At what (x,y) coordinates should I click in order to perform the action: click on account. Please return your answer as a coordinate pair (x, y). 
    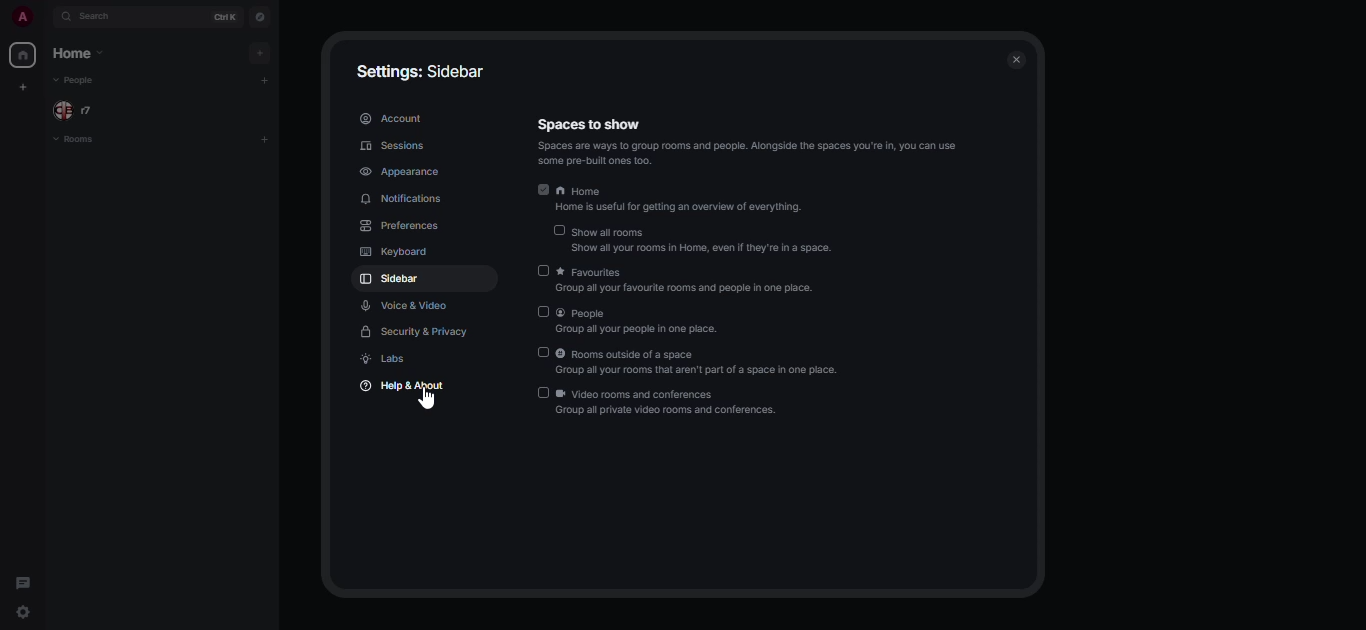
    Looking at the image, I should click on (393, 118).